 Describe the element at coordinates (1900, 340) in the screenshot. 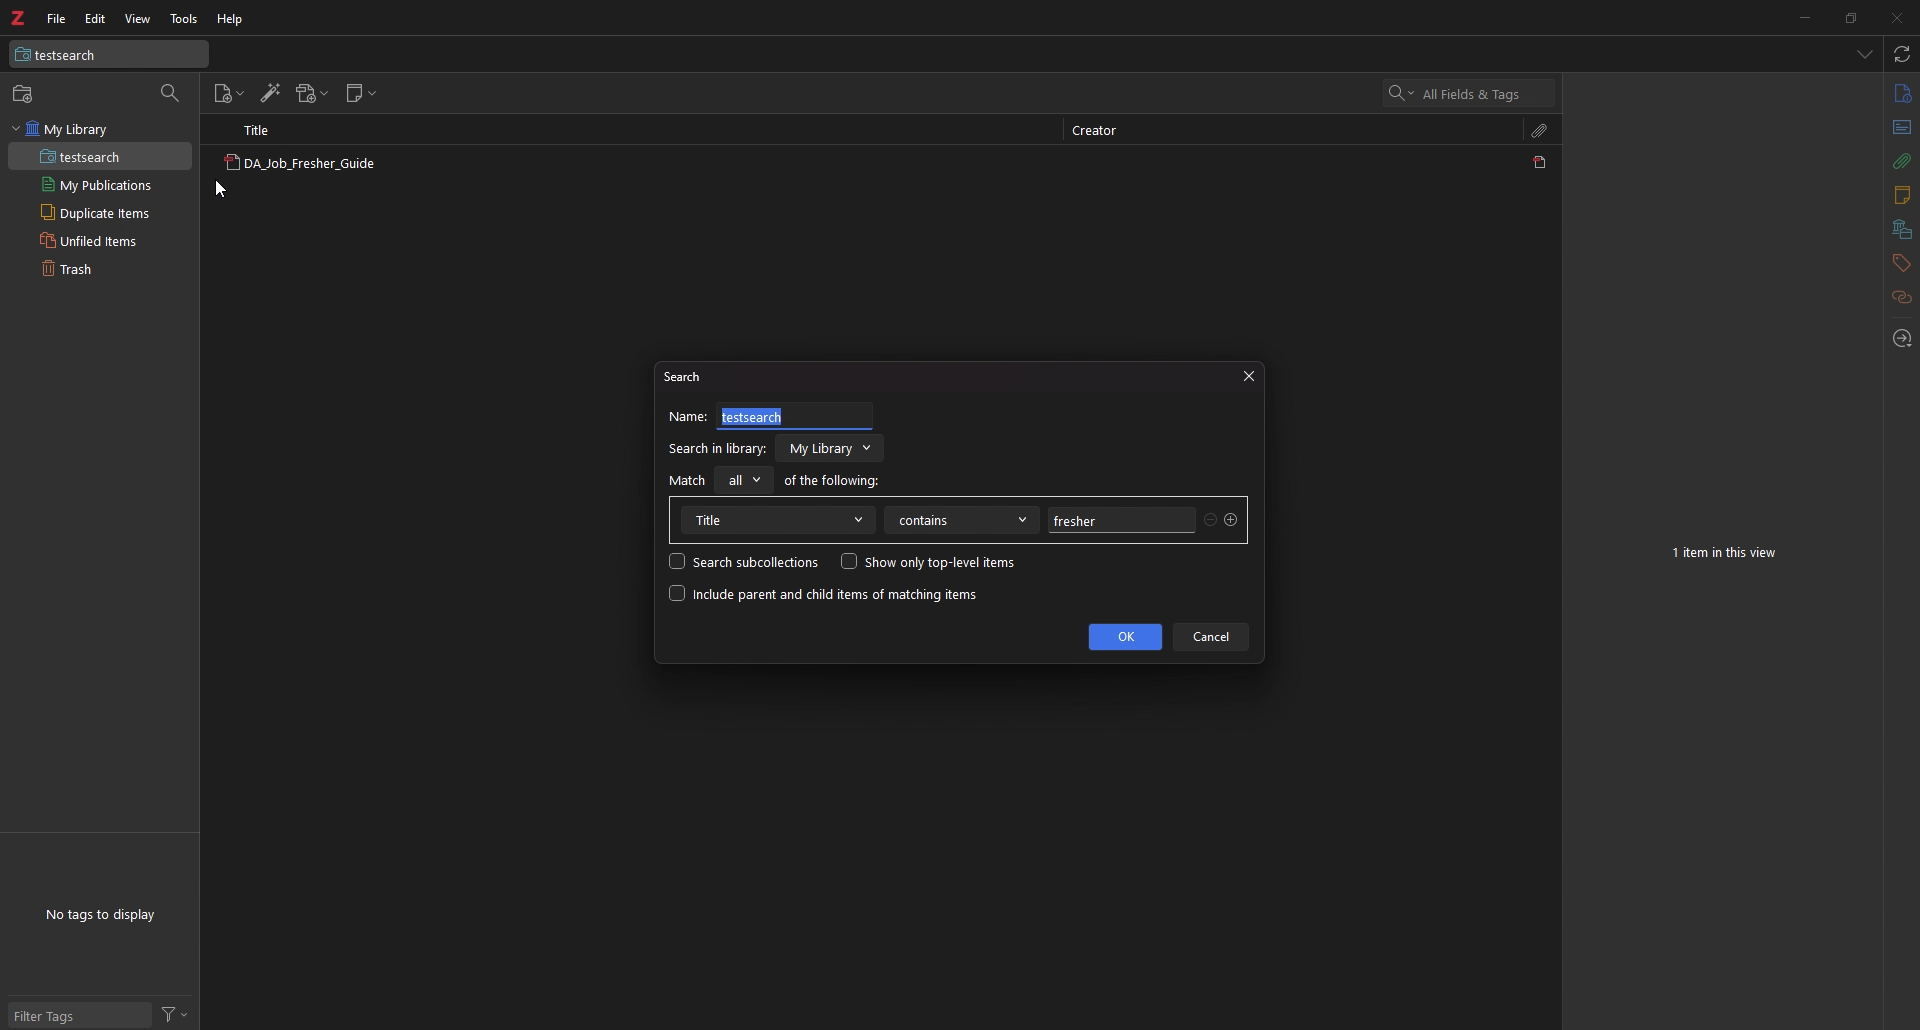

I see `locate` at that location.